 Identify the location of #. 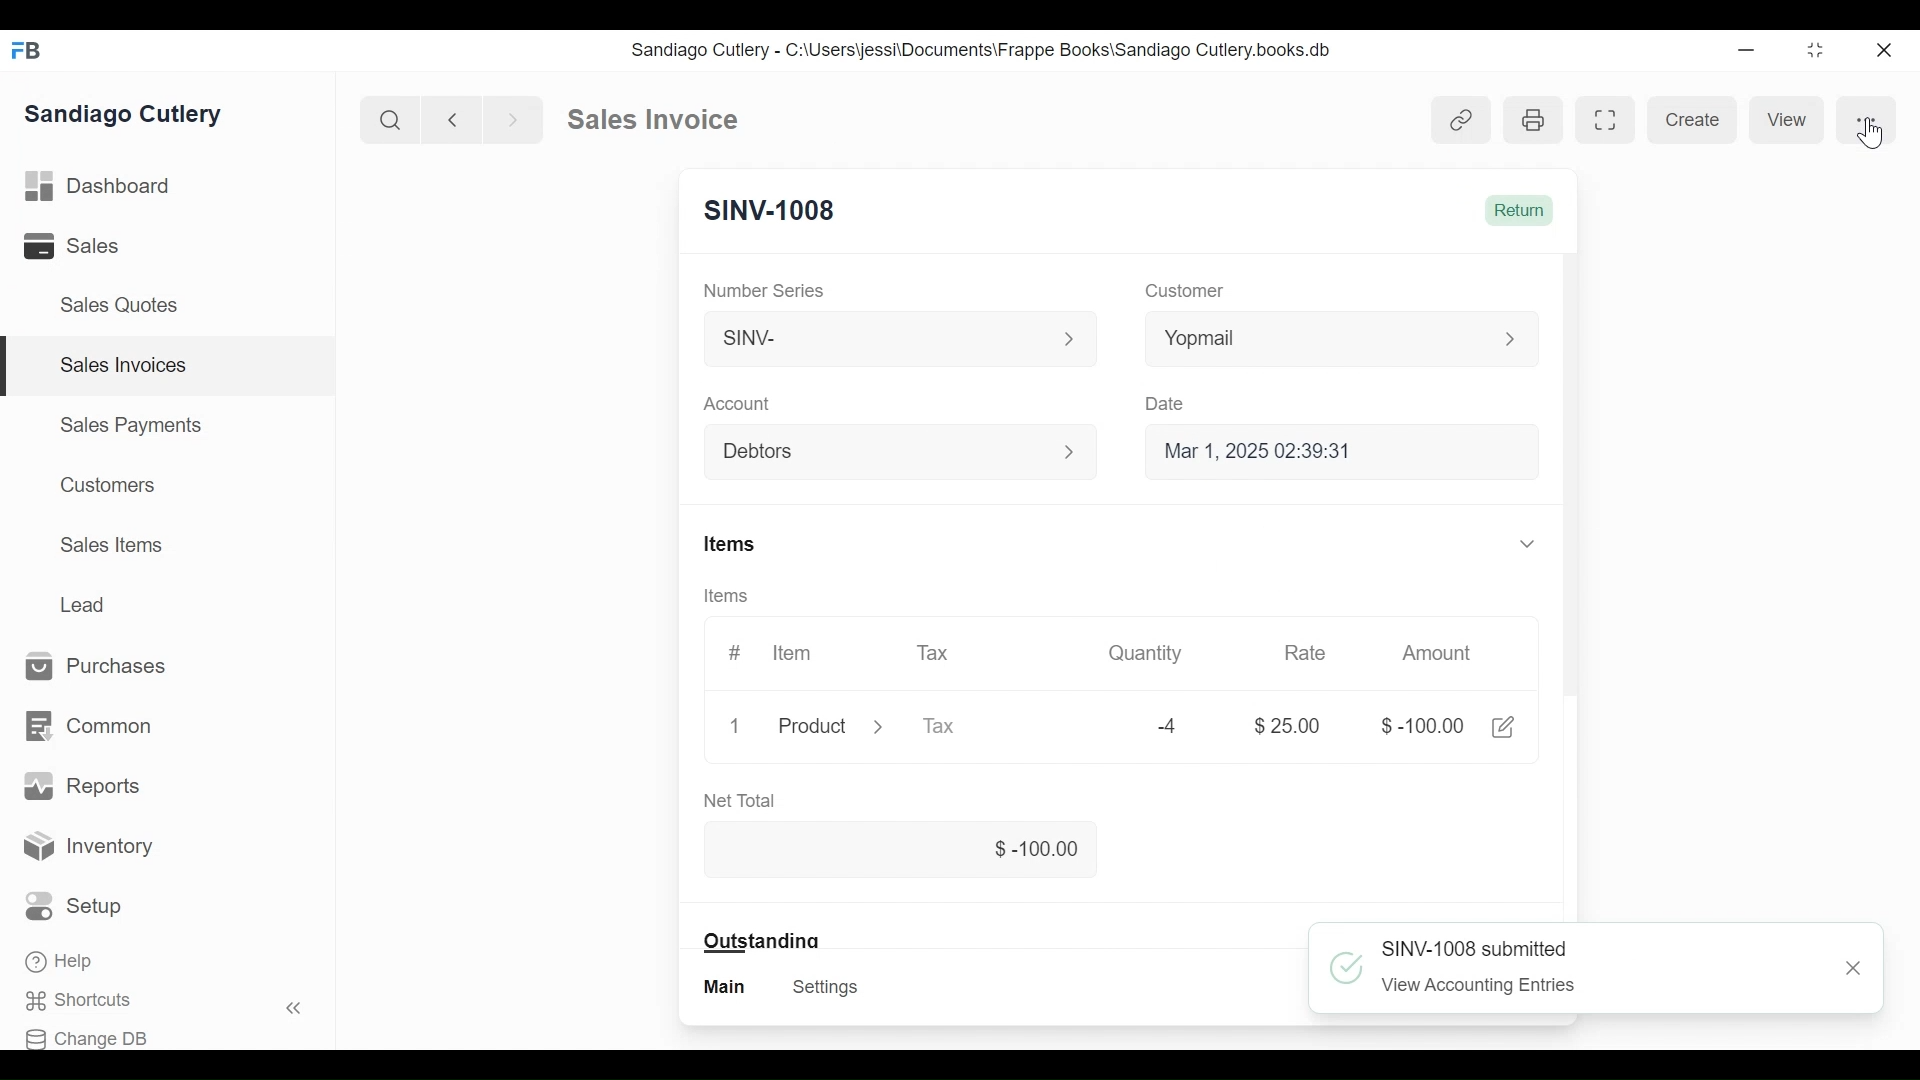
(734, 652).